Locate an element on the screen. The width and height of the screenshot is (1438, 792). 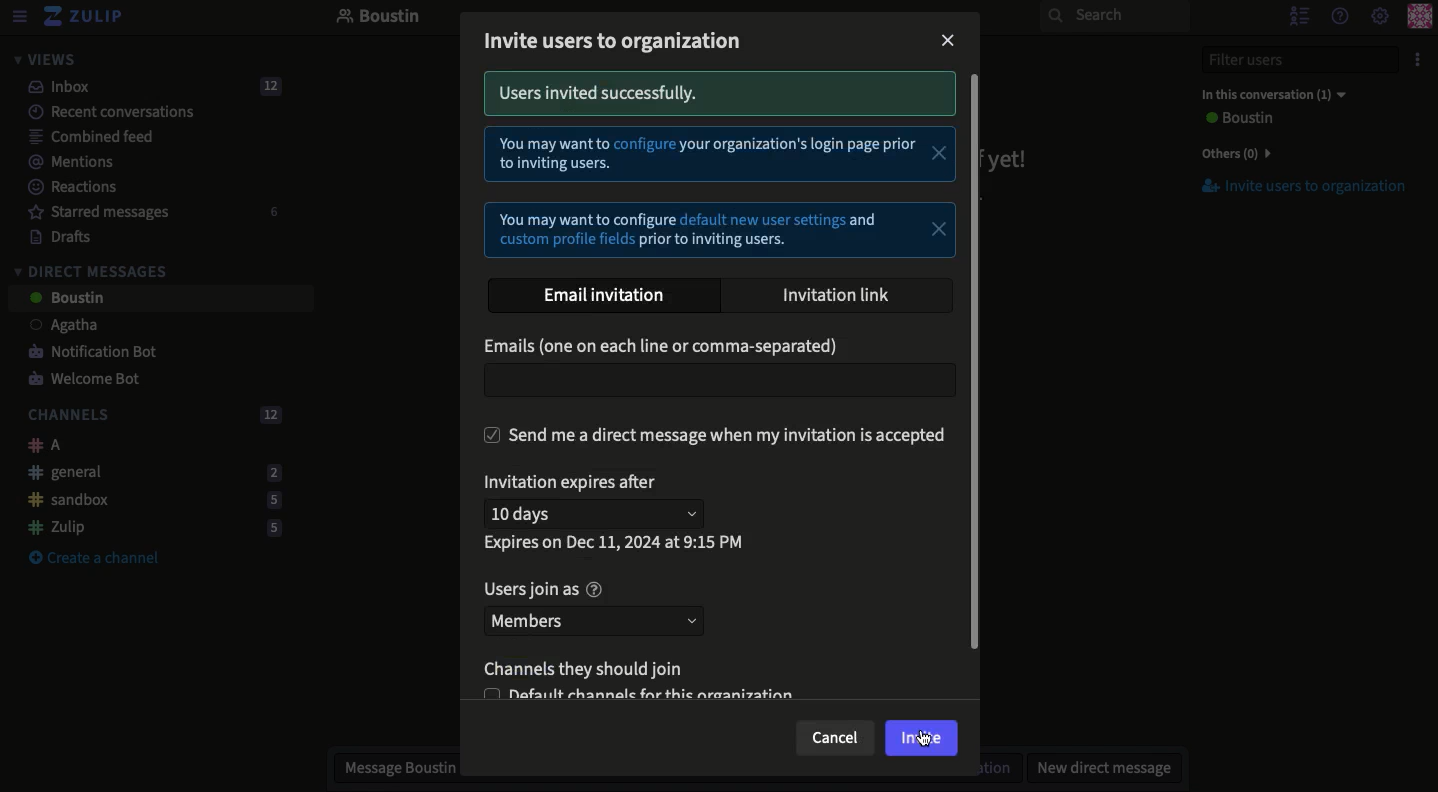
Notification bot is located at coordinates (85, 353).